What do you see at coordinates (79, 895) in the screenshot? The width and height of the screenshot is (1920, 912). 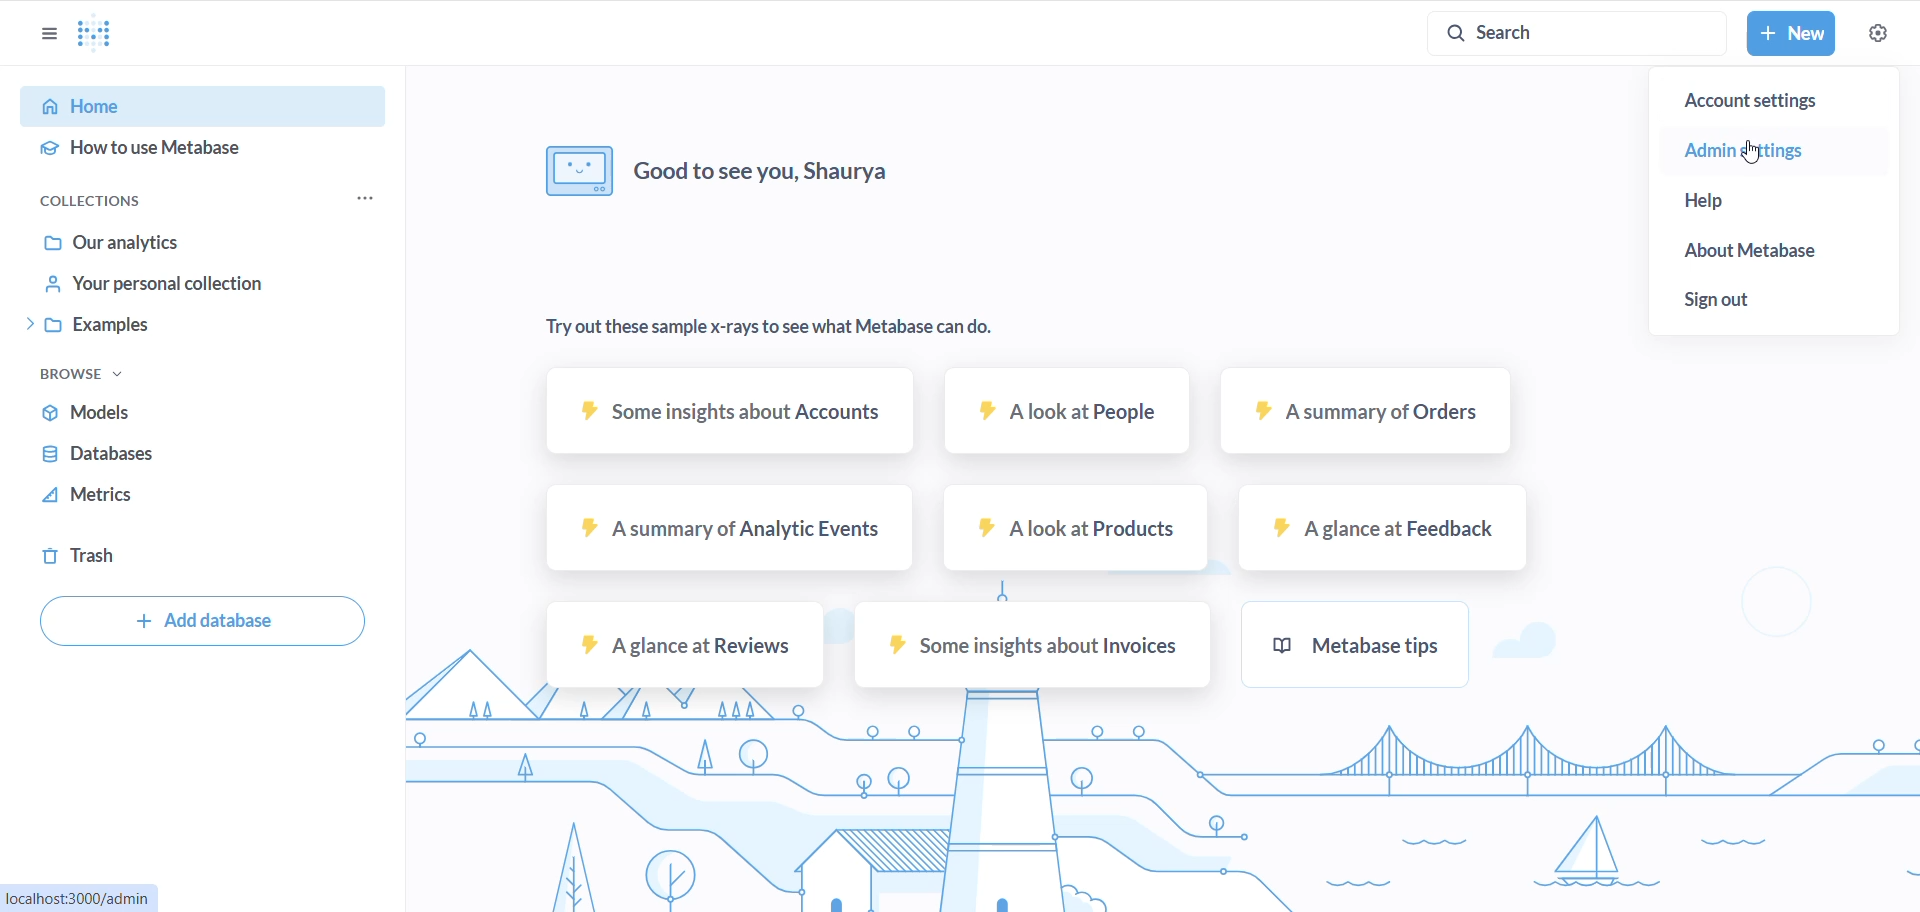 I see `localhost:3000/admin` at bounding box center [79, 895].